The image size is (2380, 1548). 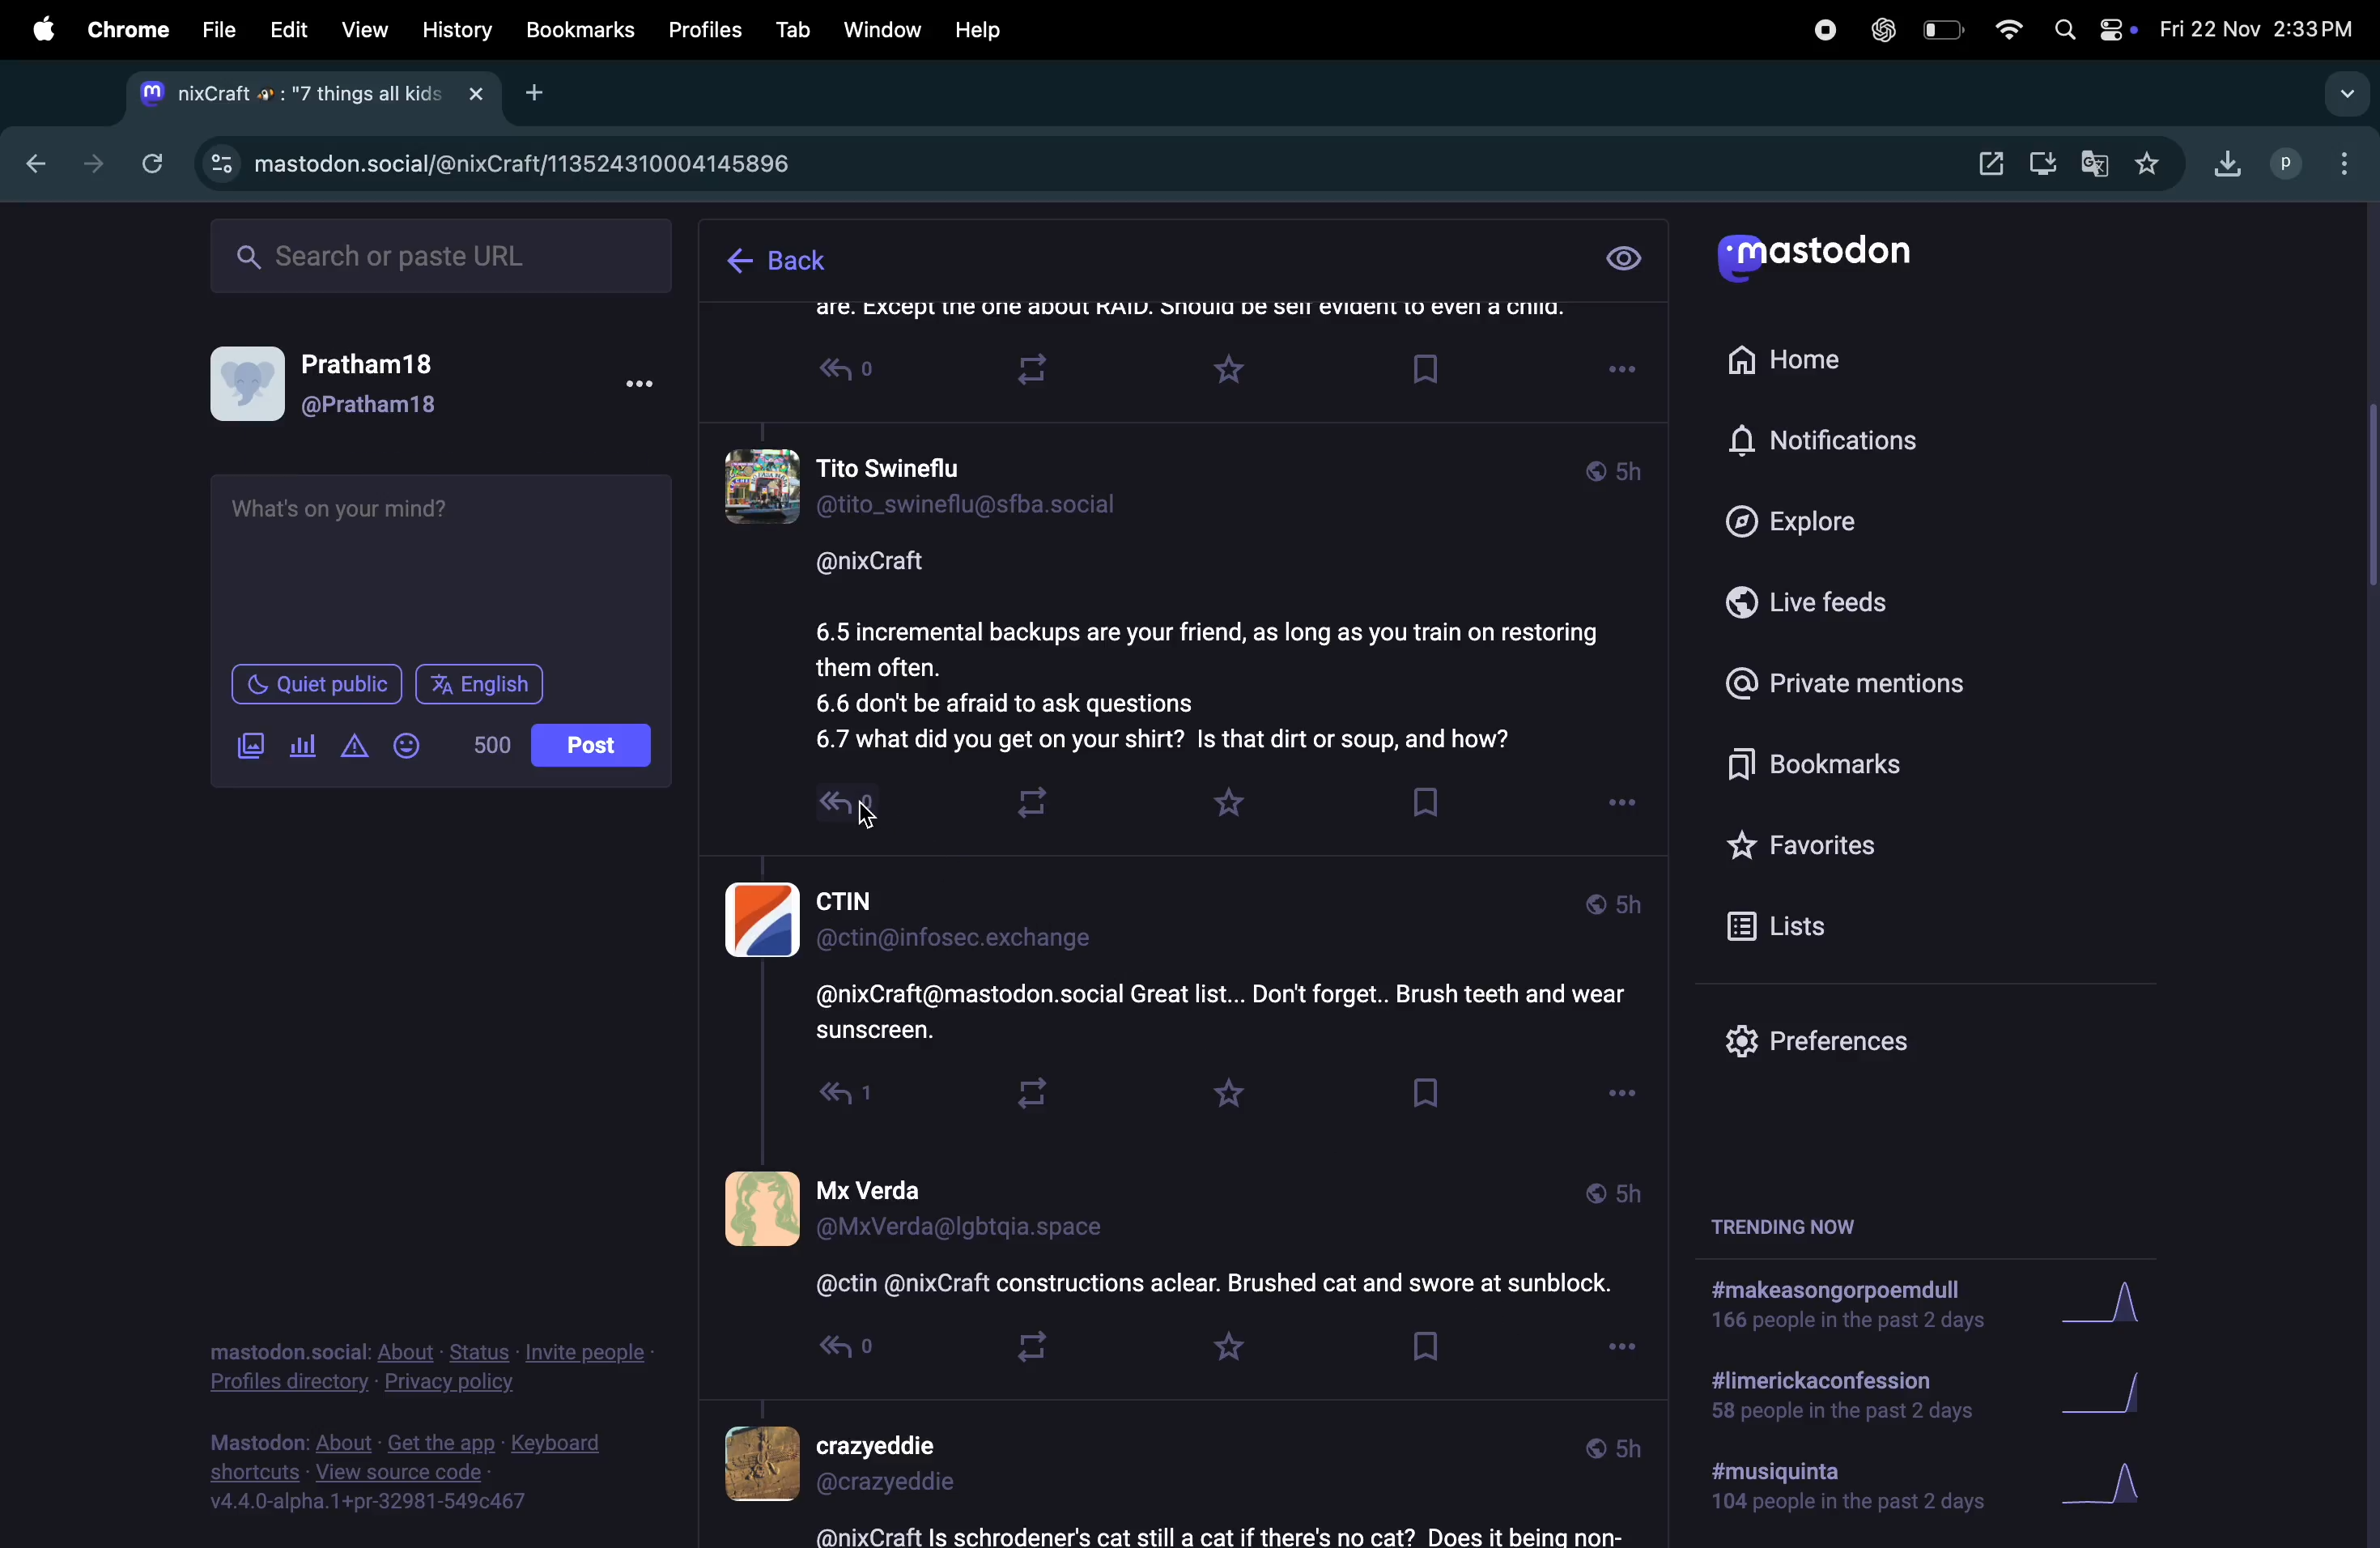 I want to click on Favourite, so click(x=1235, y=371).